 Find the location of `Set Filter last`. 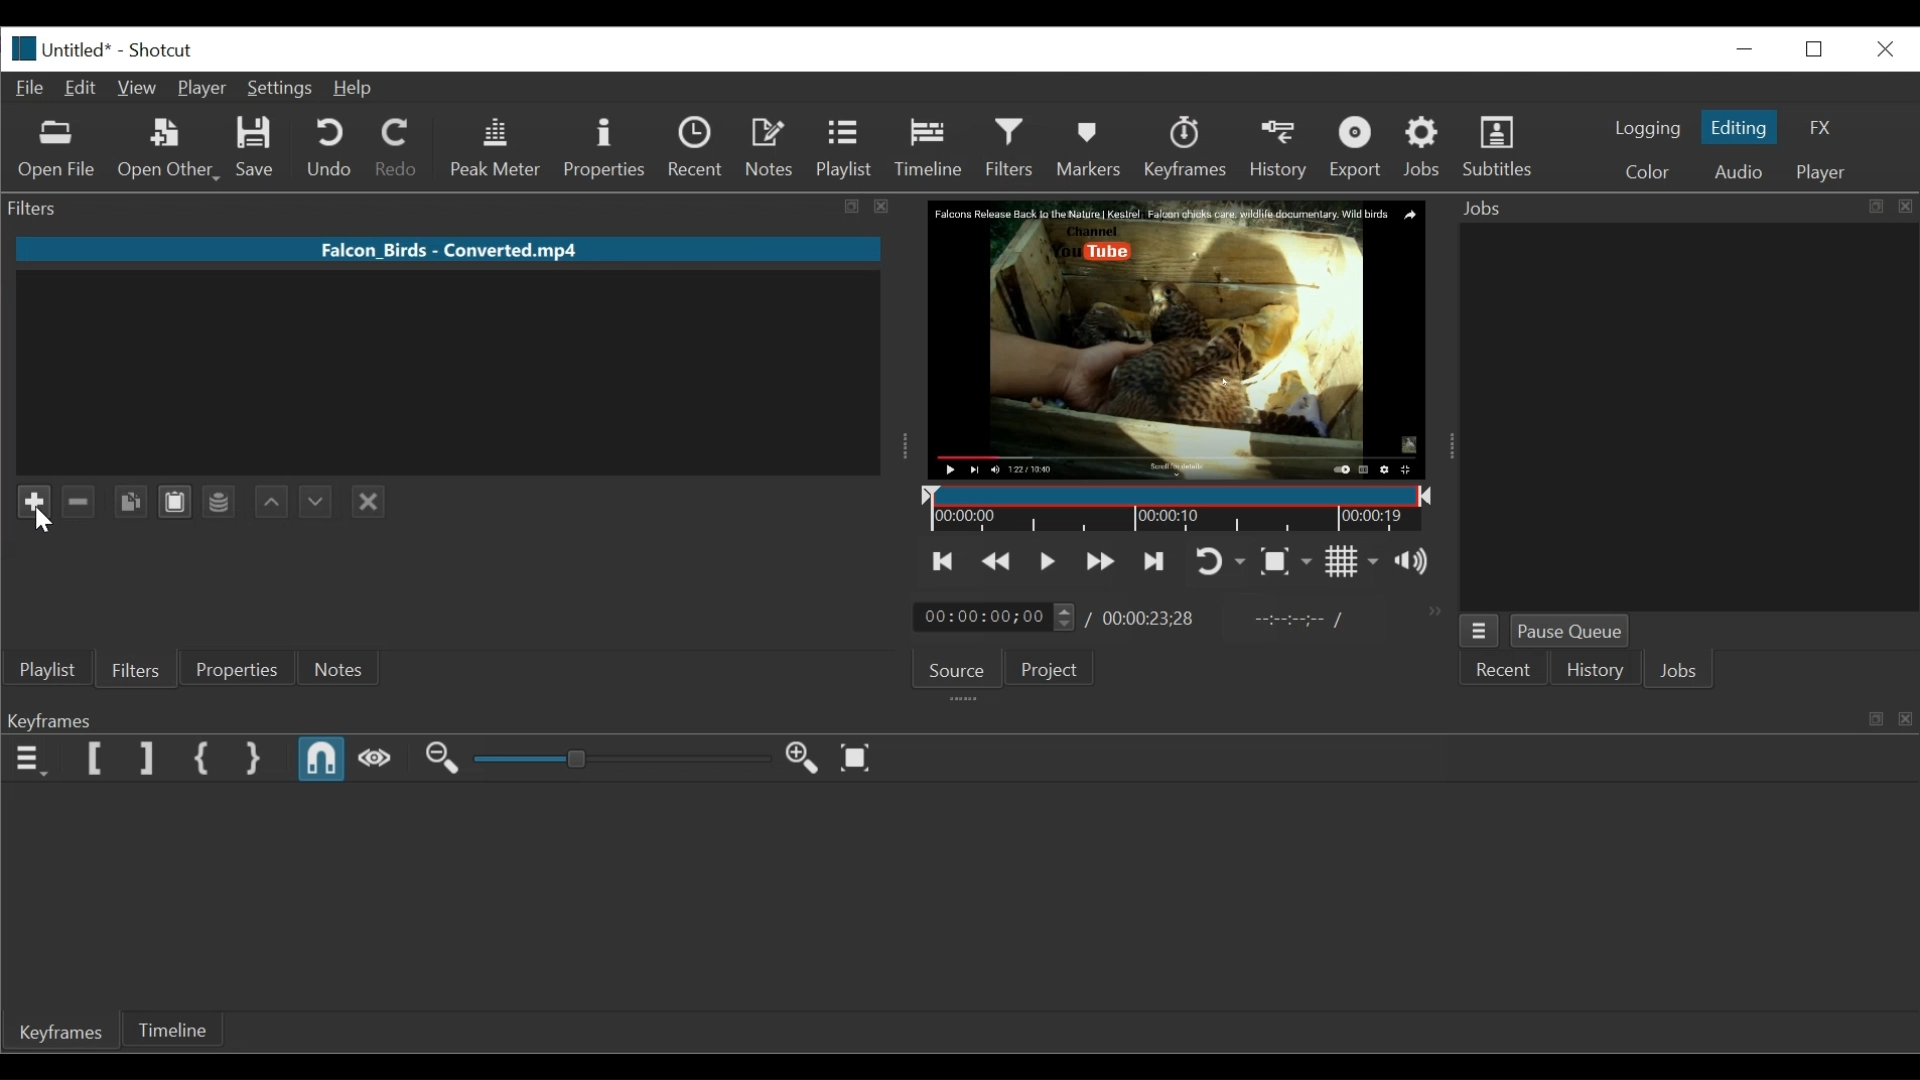

Set Filter last is located at coordinates (146, 759).